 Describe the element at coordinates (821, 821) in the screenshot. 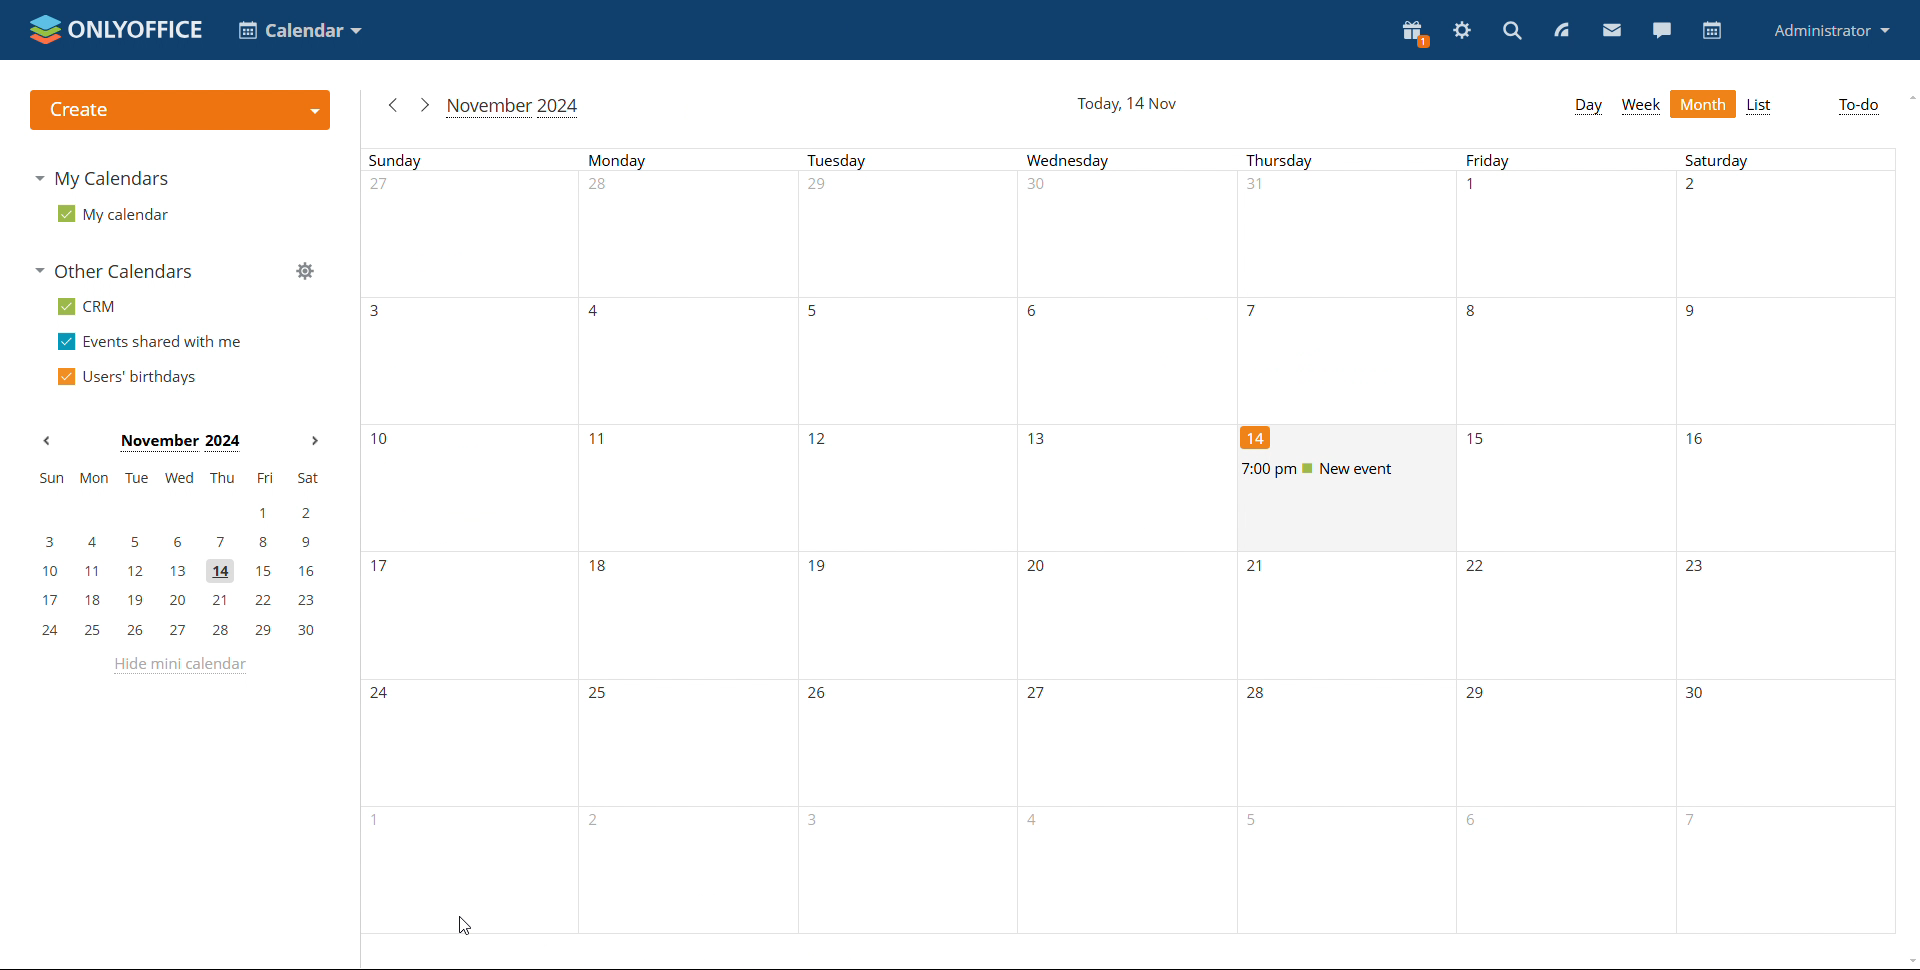

I see `number` at that location.